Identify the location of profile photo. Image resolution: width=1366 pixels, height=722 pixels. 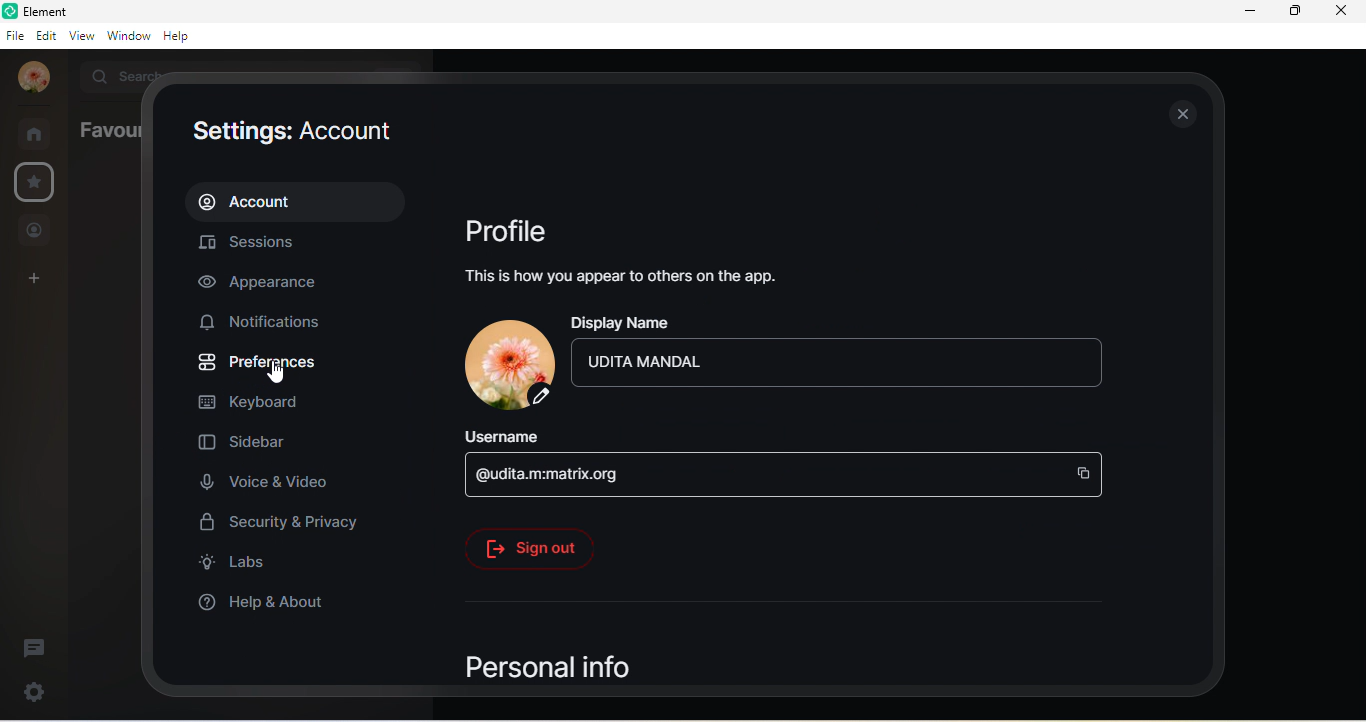
(30, 78).